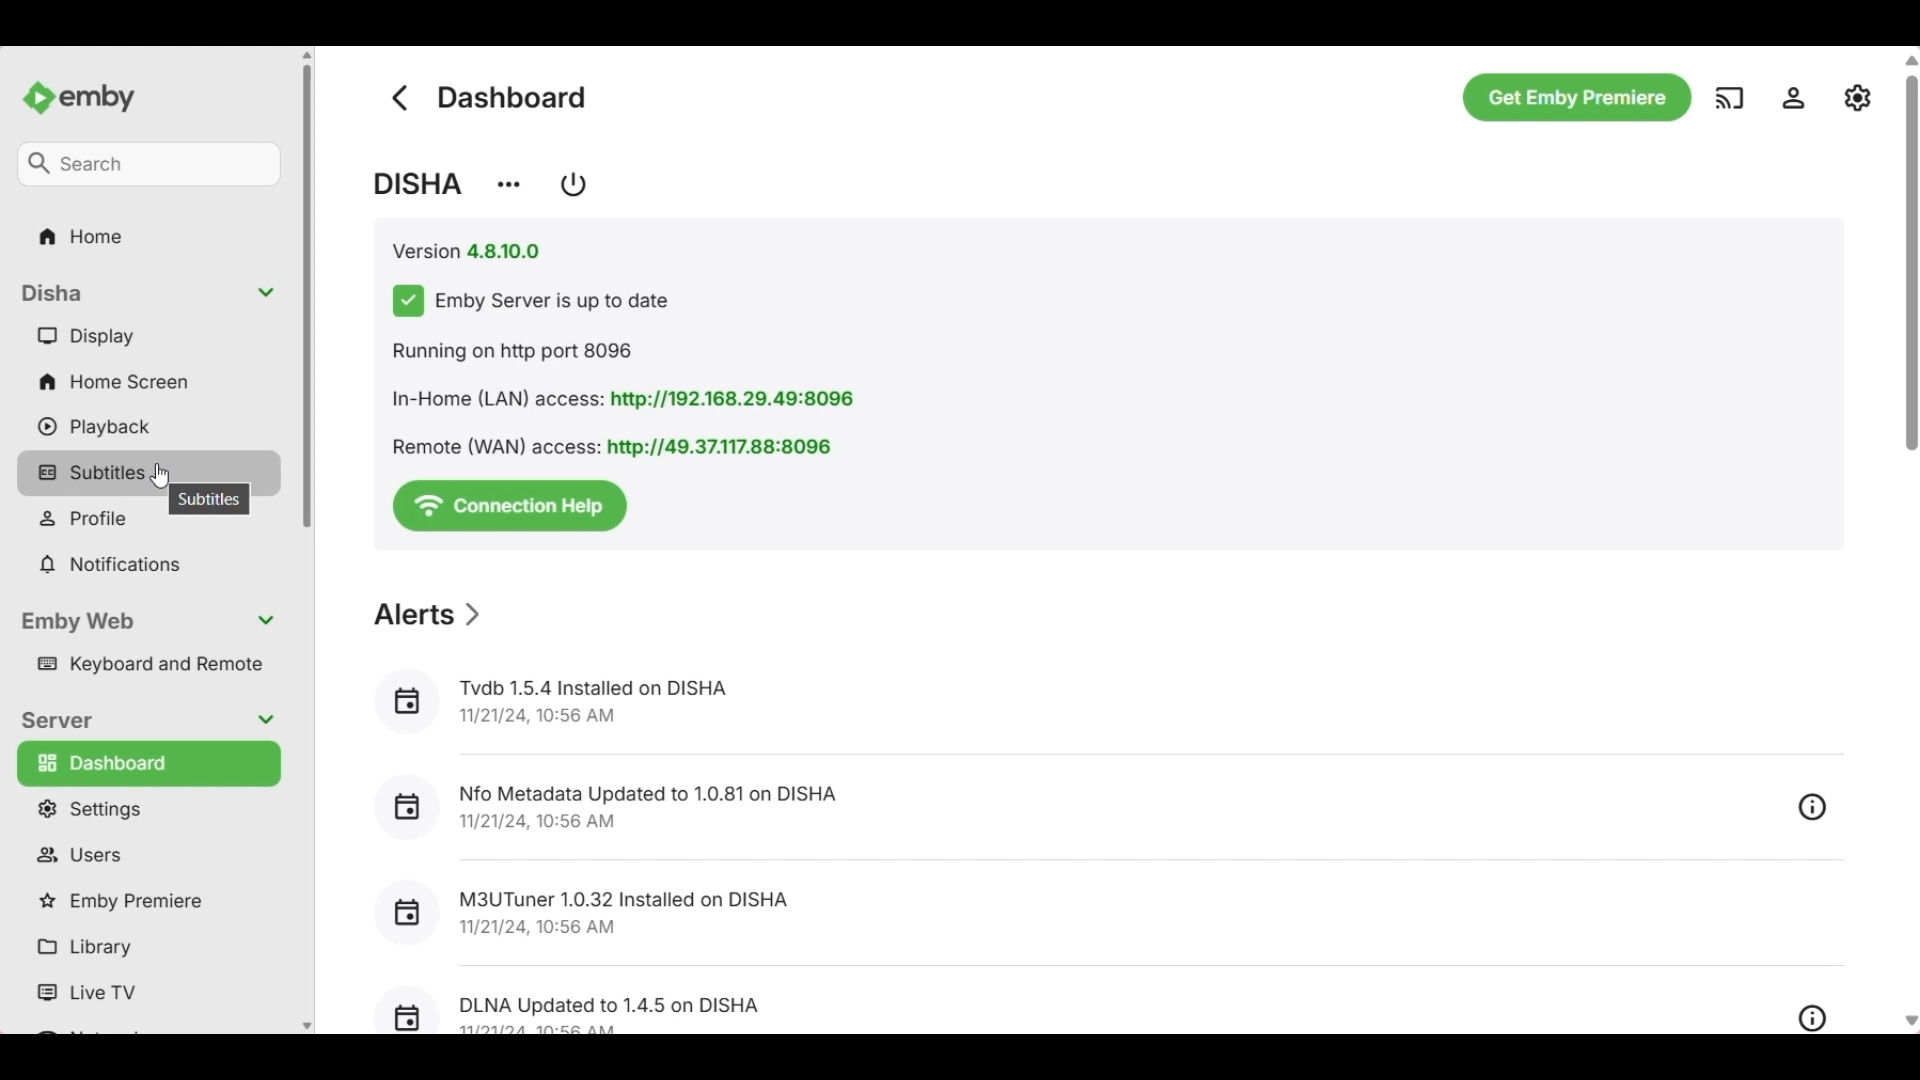 The width and height of the screenshot is (1920, 1080). What do you see at coordinates (152, 293) in the screenshot?
I see `Collapse Disha folder` at bounding box center [152, 293].